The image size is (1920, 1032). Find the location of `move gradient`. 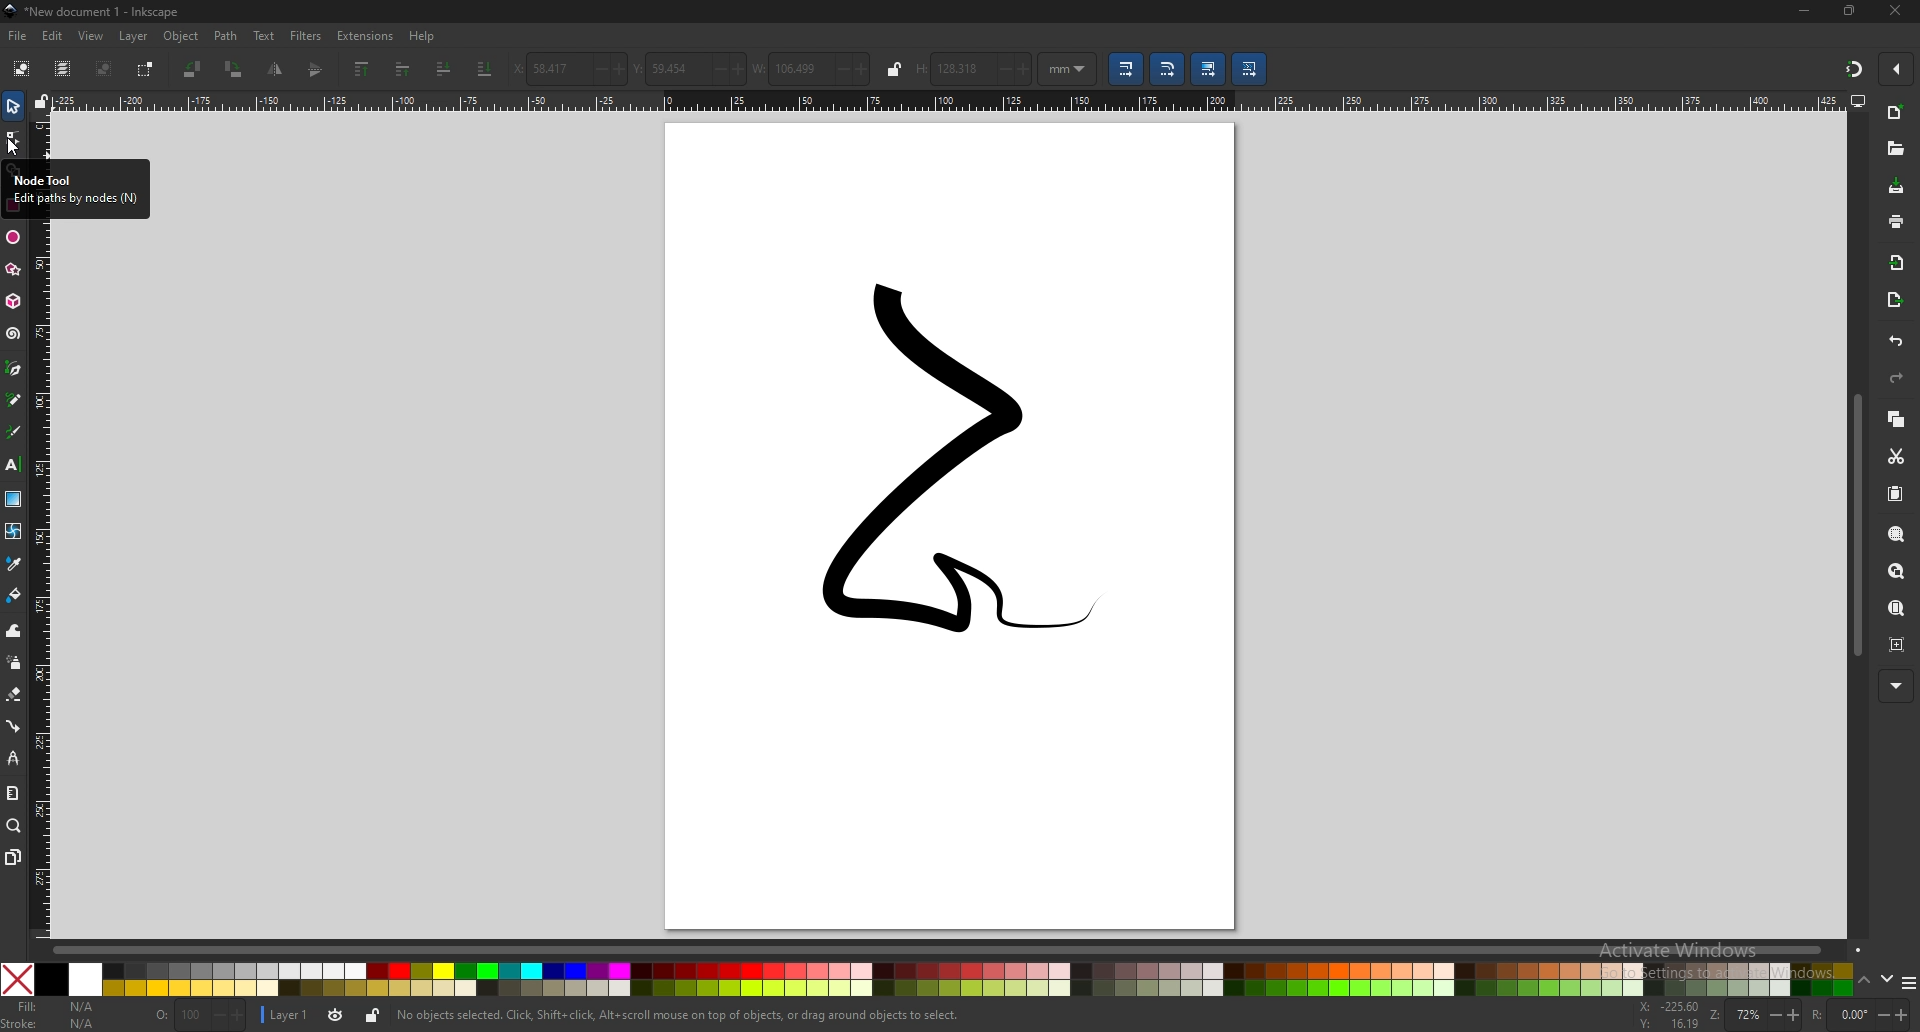

move gradient is located at coordinates (1208, 69).